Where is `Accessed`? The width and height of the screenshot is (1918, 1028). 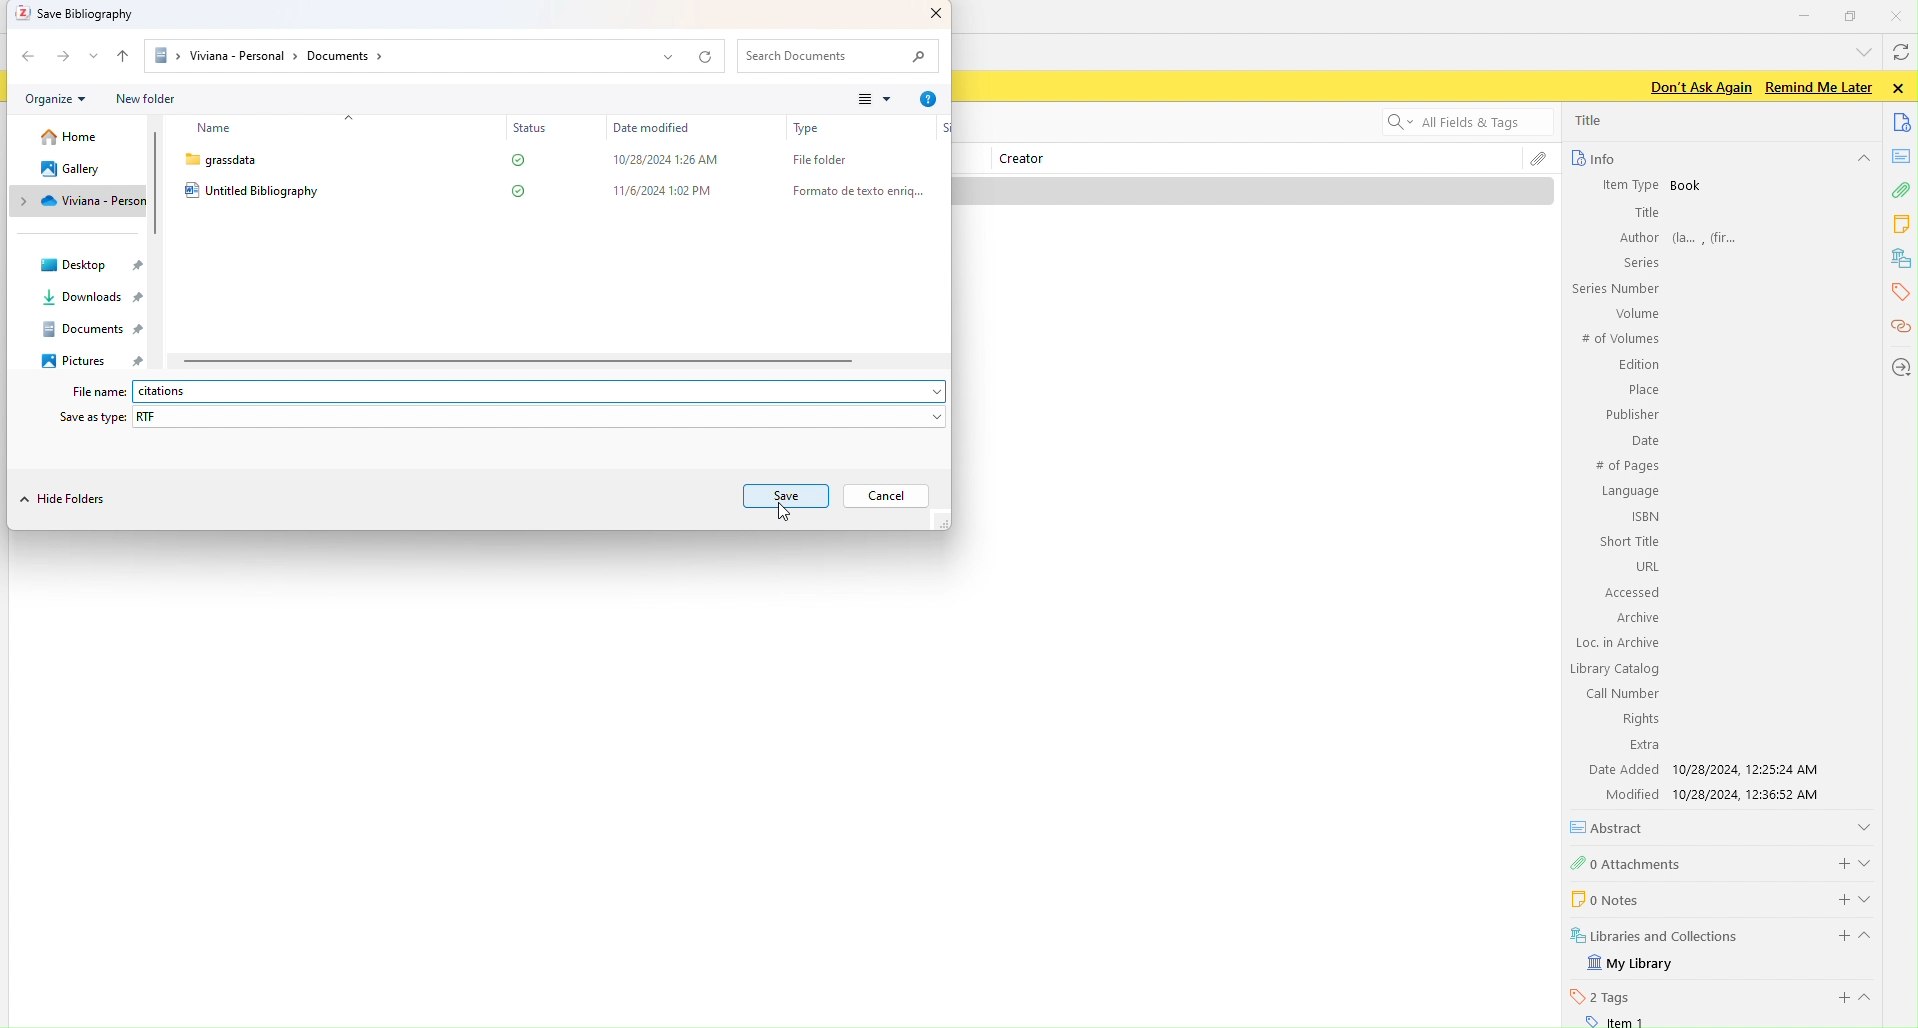 Accessed is located at coordinates (1631, 593).